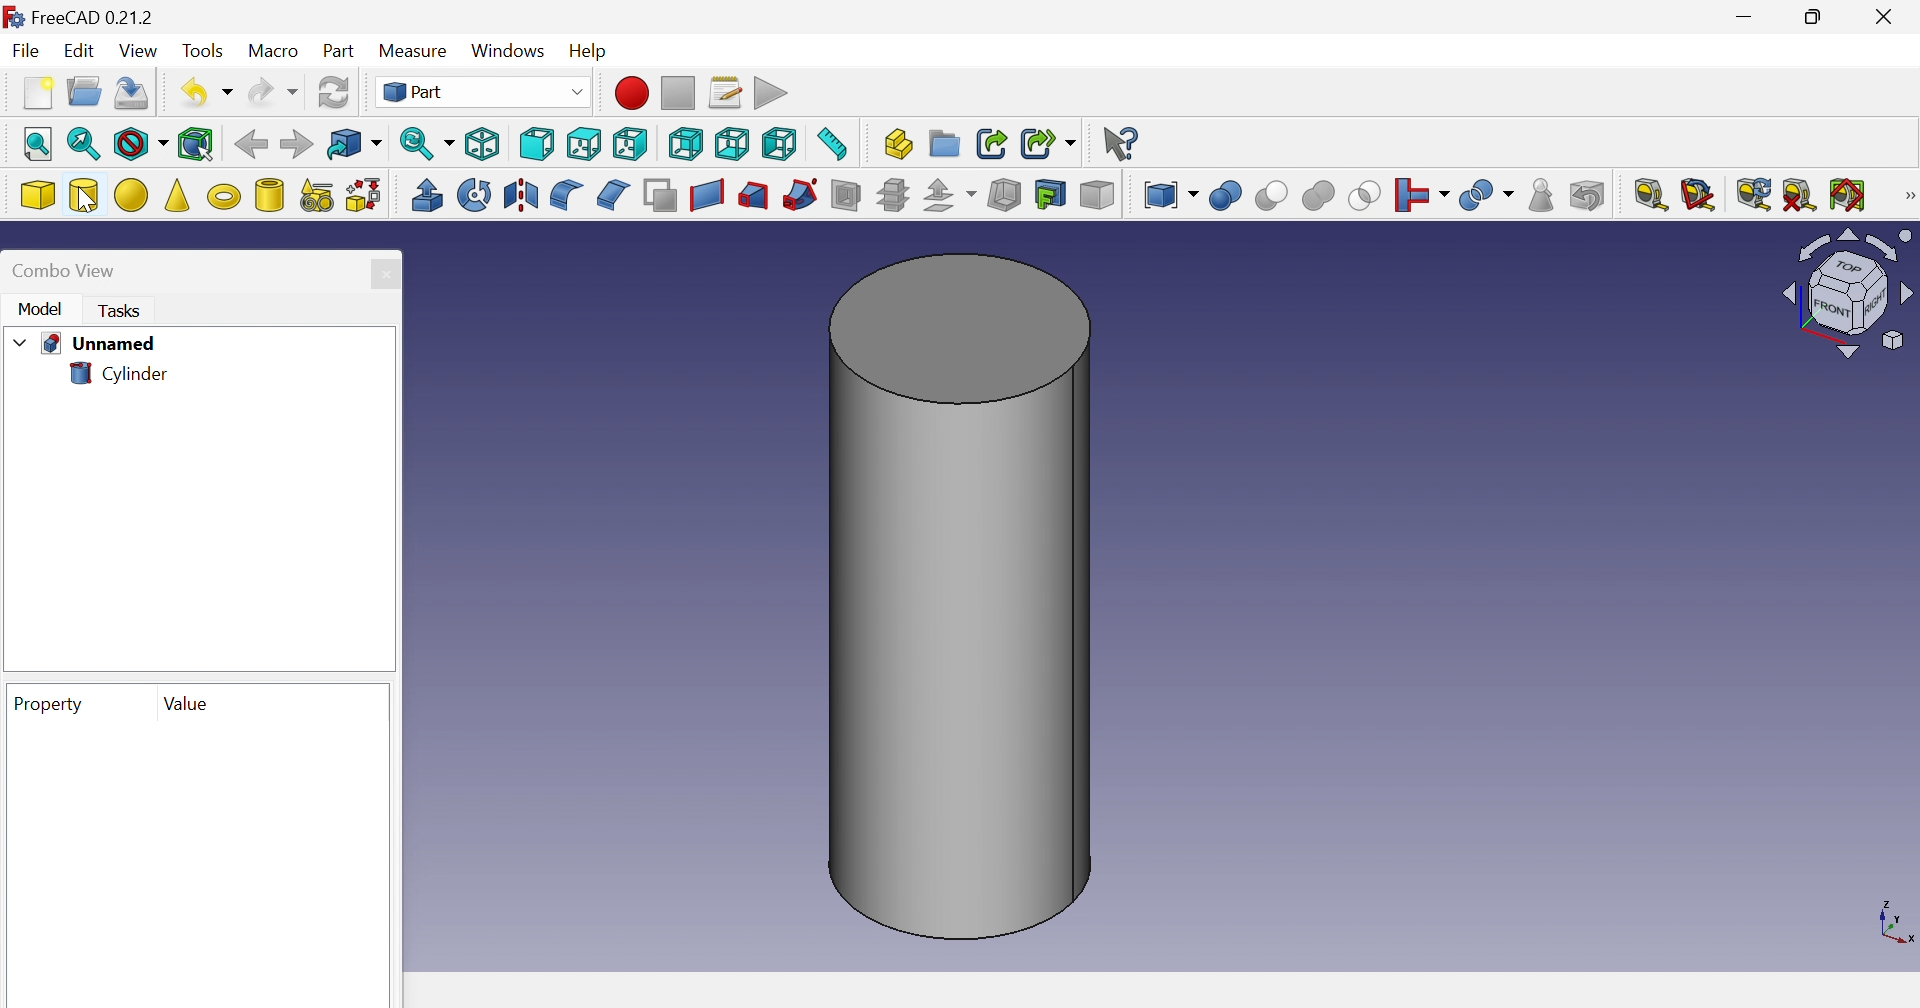  What do you see at coordinates (85, 89) in the screenshot?
I see `Open` at bounding box center [85, 89].